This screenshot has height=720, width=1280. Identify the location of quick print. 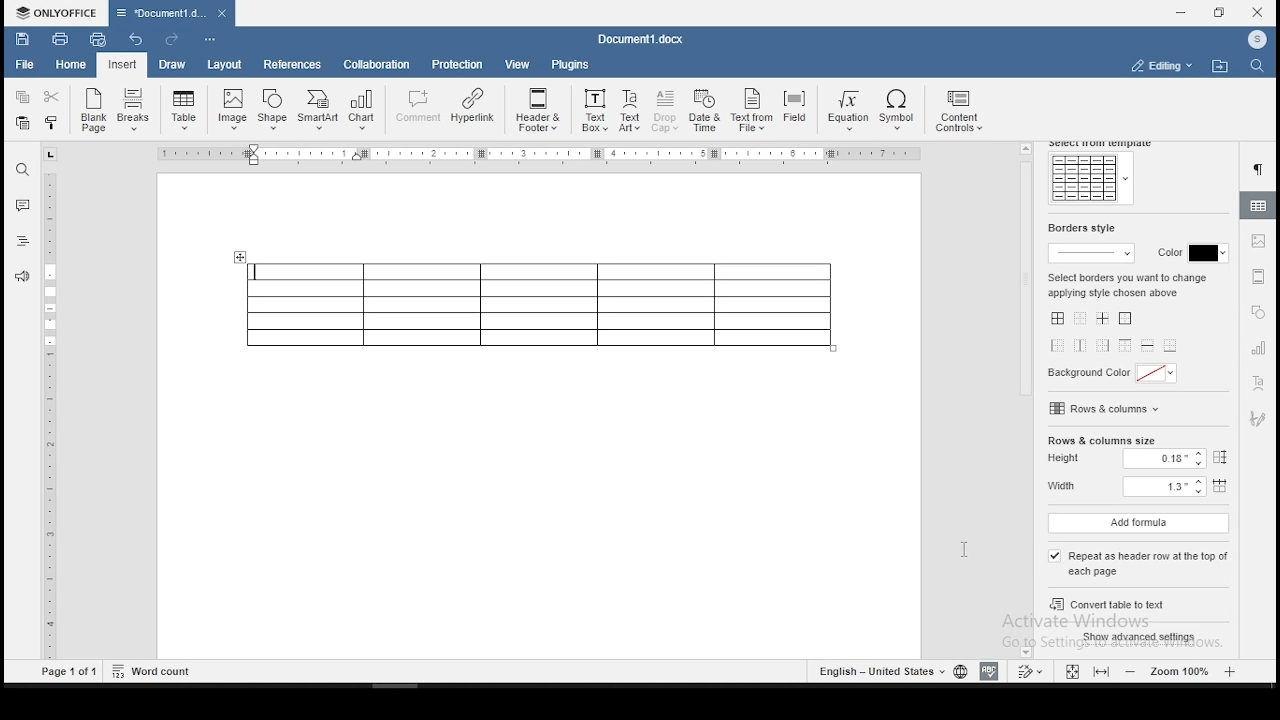
(98, 39).